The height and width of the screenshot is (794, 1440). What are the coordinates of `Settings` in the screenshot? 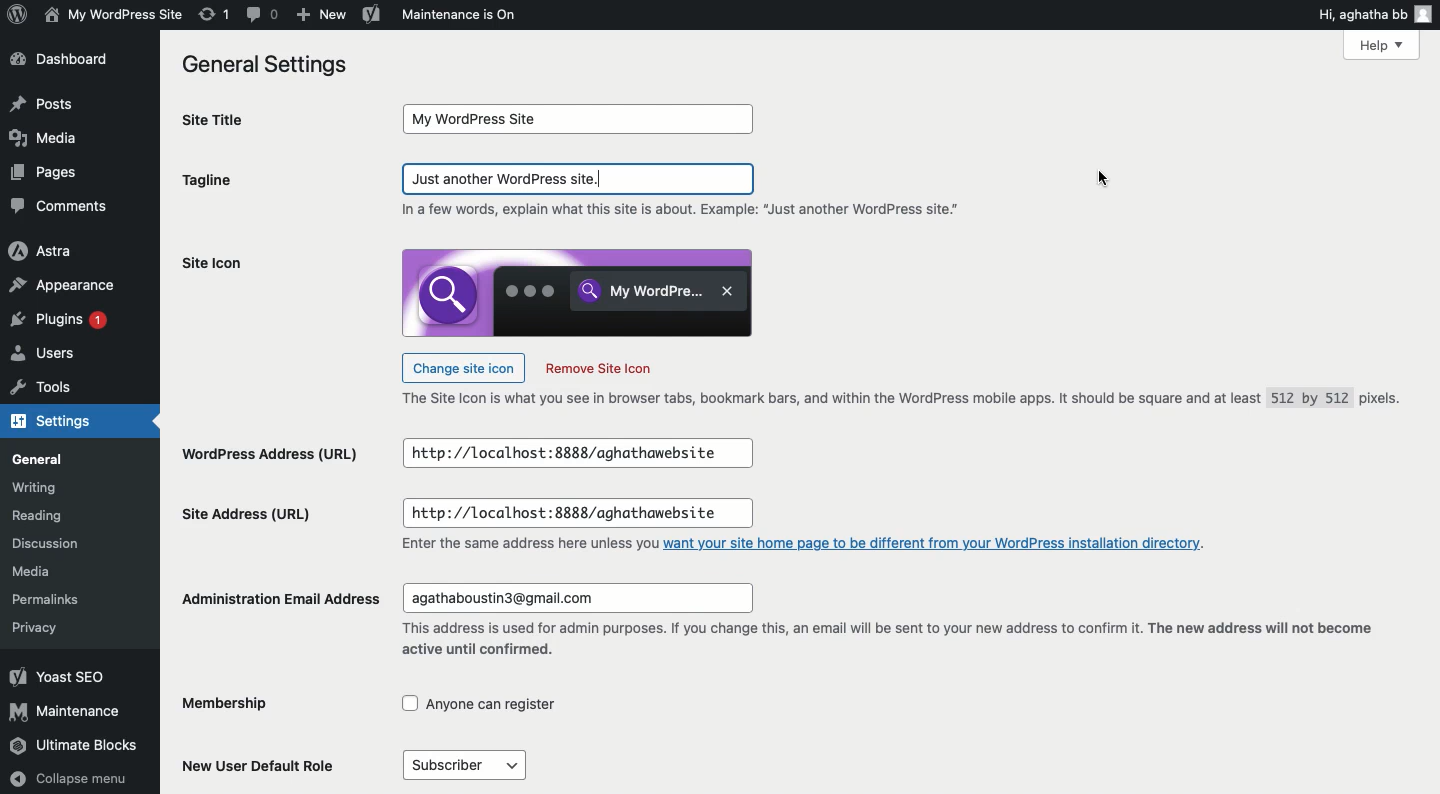 It's located at (62, 423).